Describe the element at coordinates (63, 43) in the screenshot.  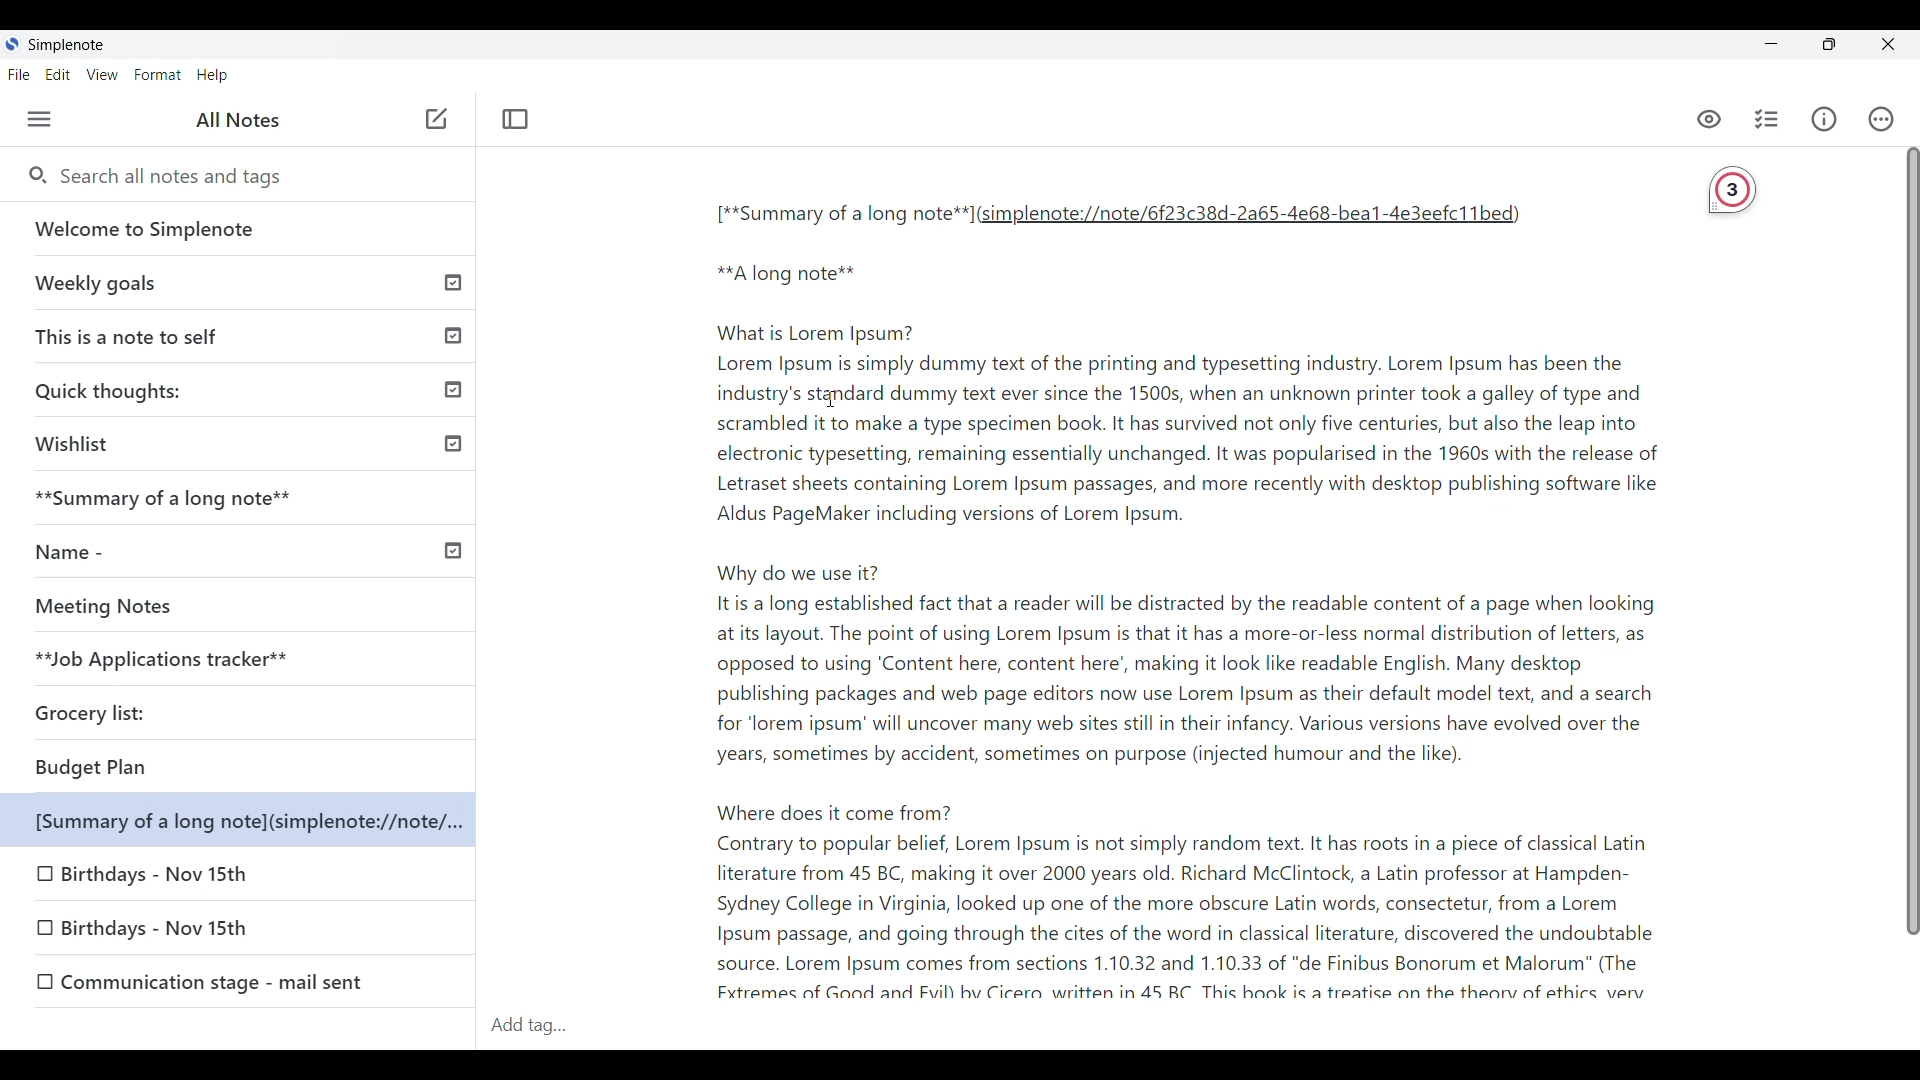
I see `SimpleNote` at that location.